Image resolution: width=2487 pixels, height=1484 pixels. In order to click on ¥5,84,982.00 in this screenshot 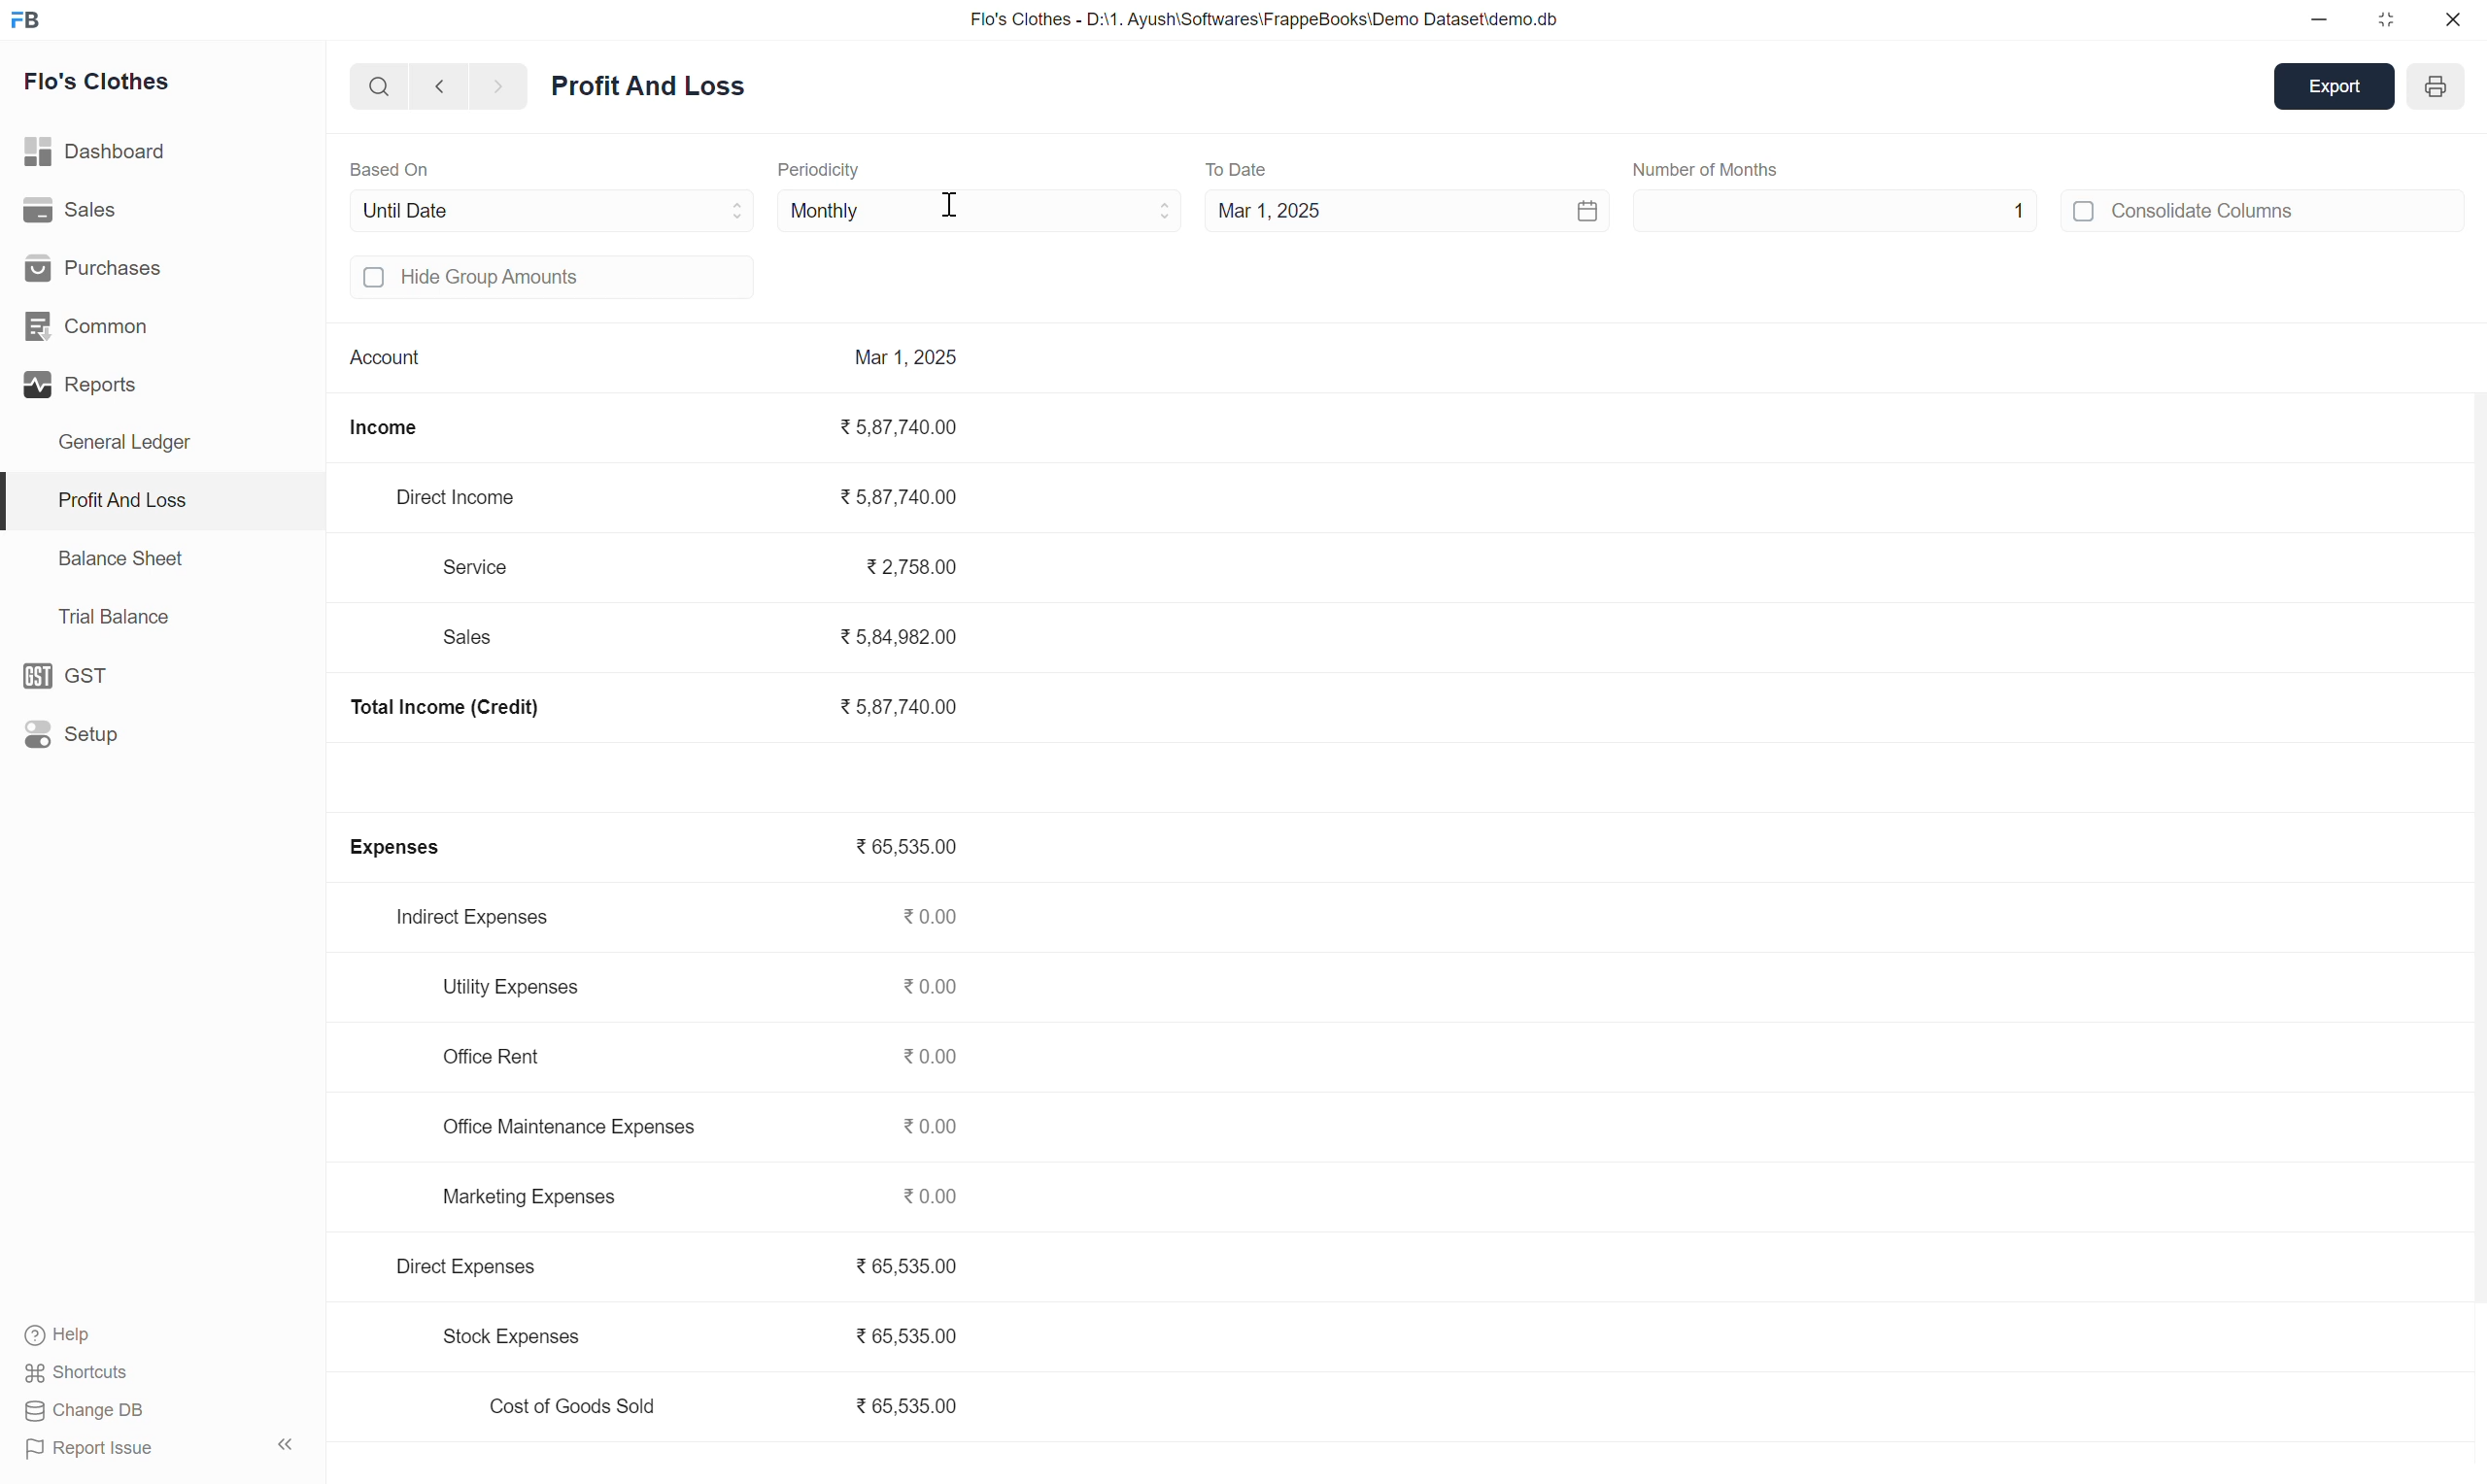, I will do `click(903, 631)`.